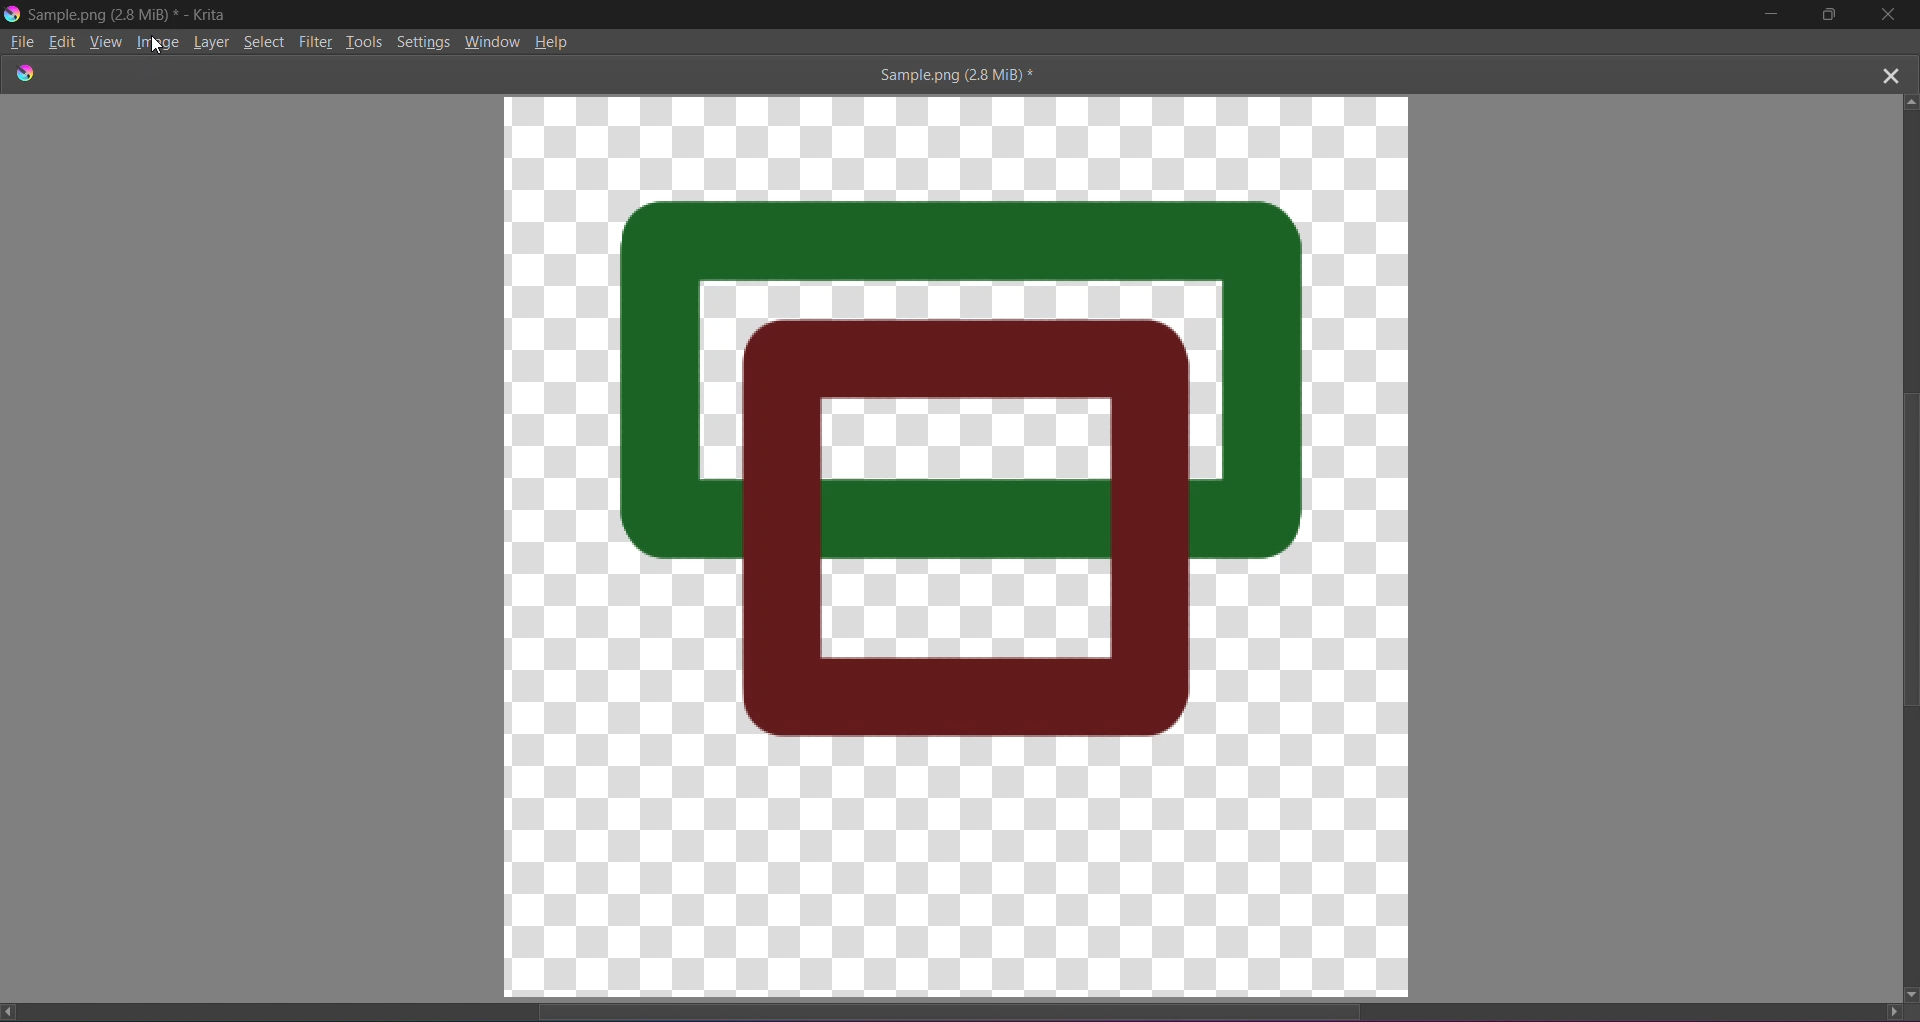 The image size is (1920, 1022). Describe the element at coordinates (21, 42) in the screenshot. I see `File` at that location.